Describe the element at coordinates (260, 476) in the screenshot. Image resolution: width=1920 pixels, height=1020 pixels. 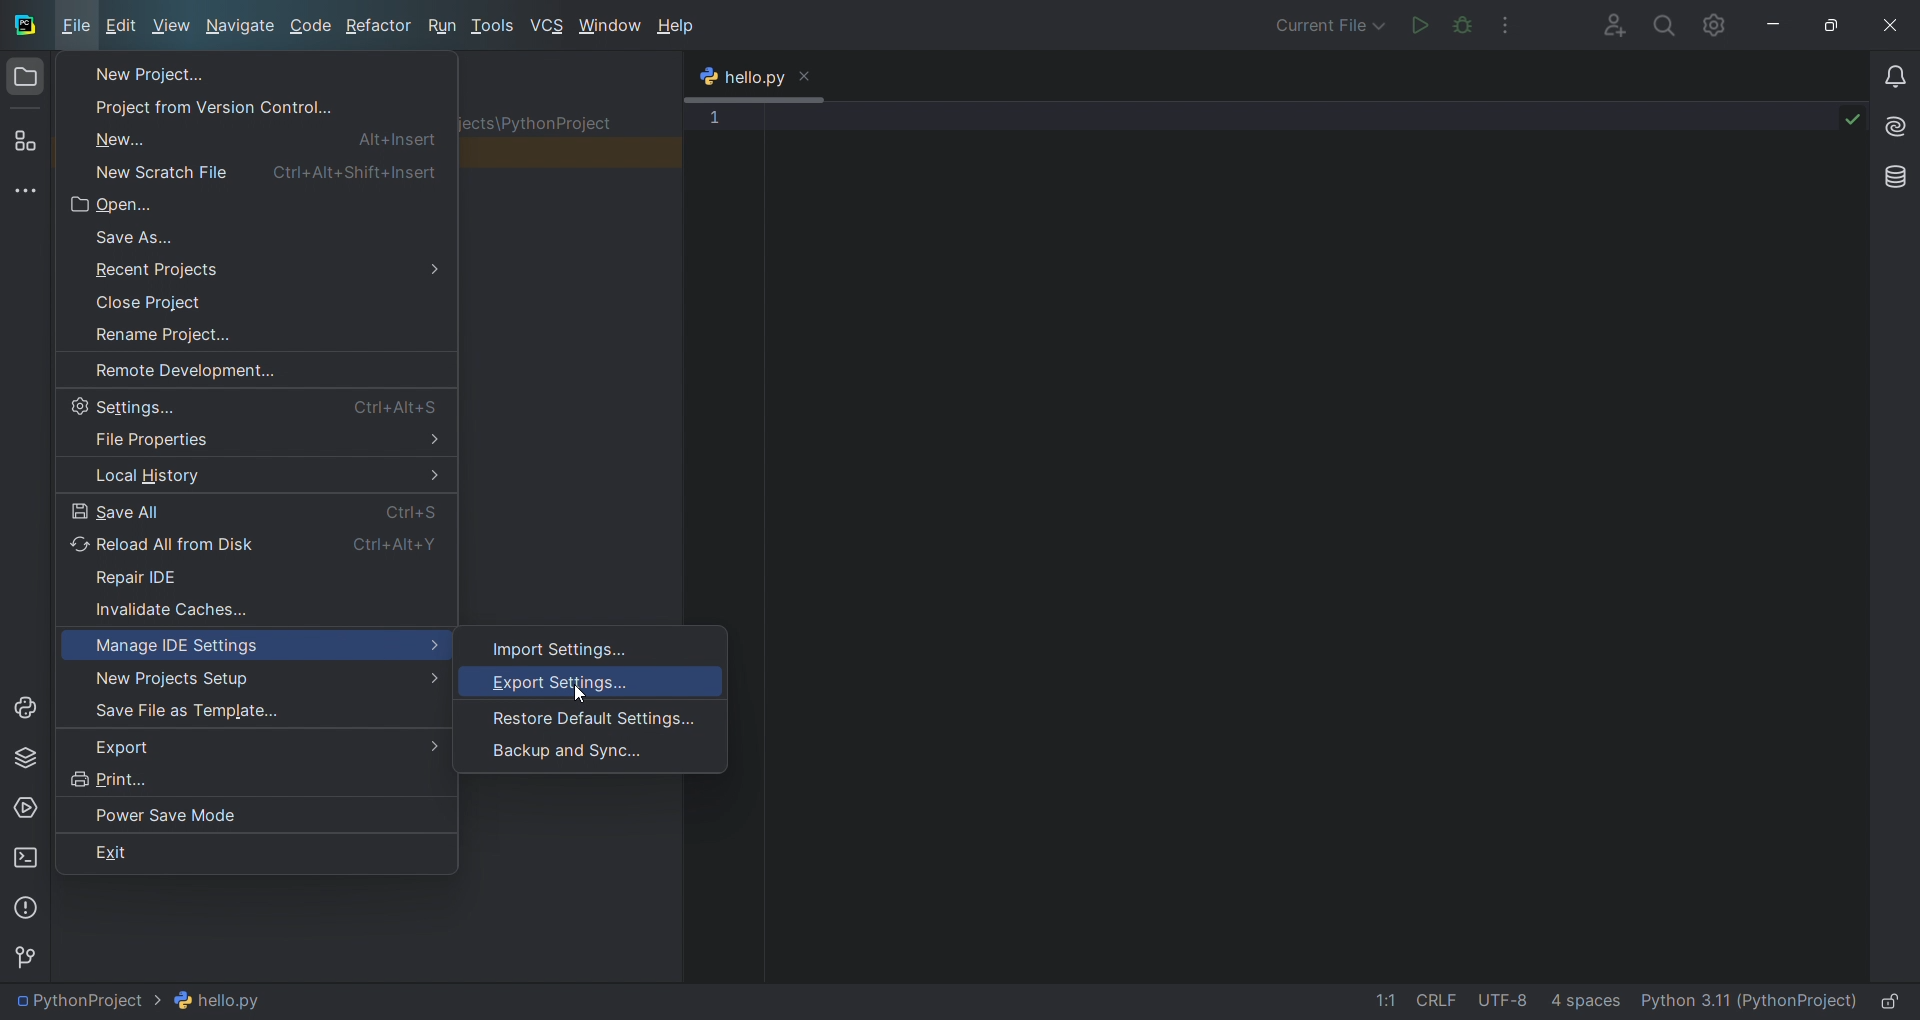
I see `history` at that location.